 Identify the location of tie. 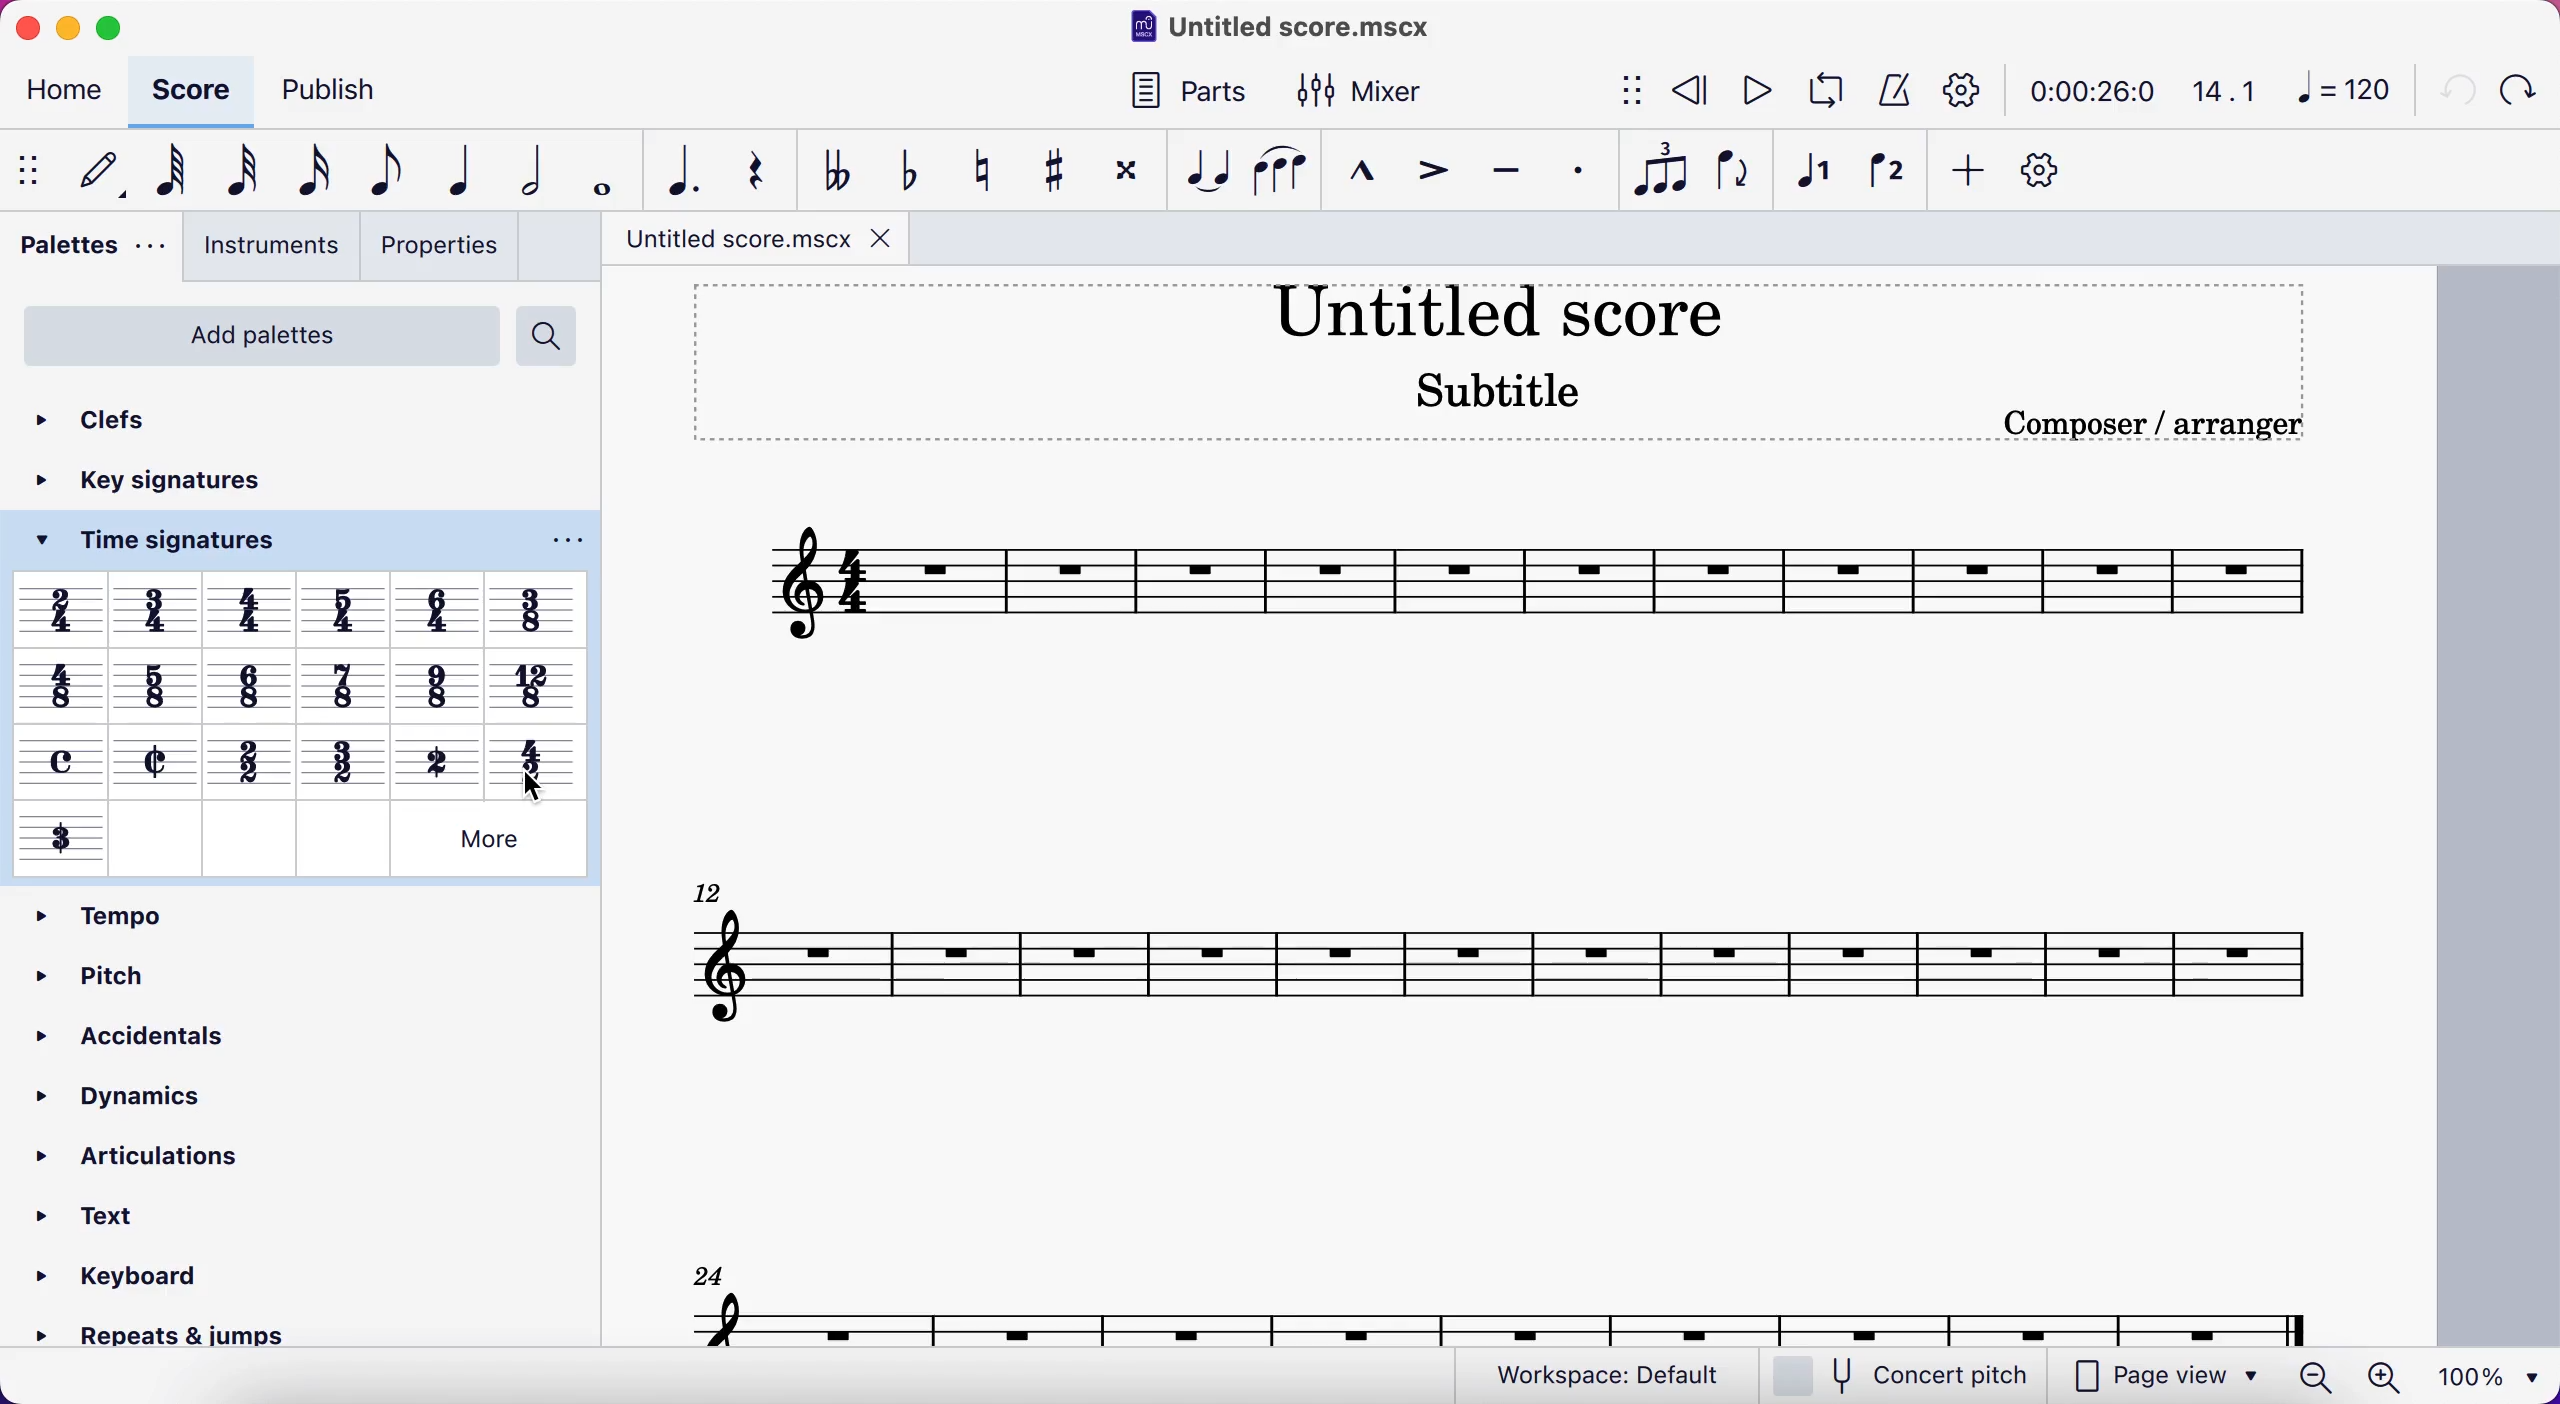
(1200, 168).